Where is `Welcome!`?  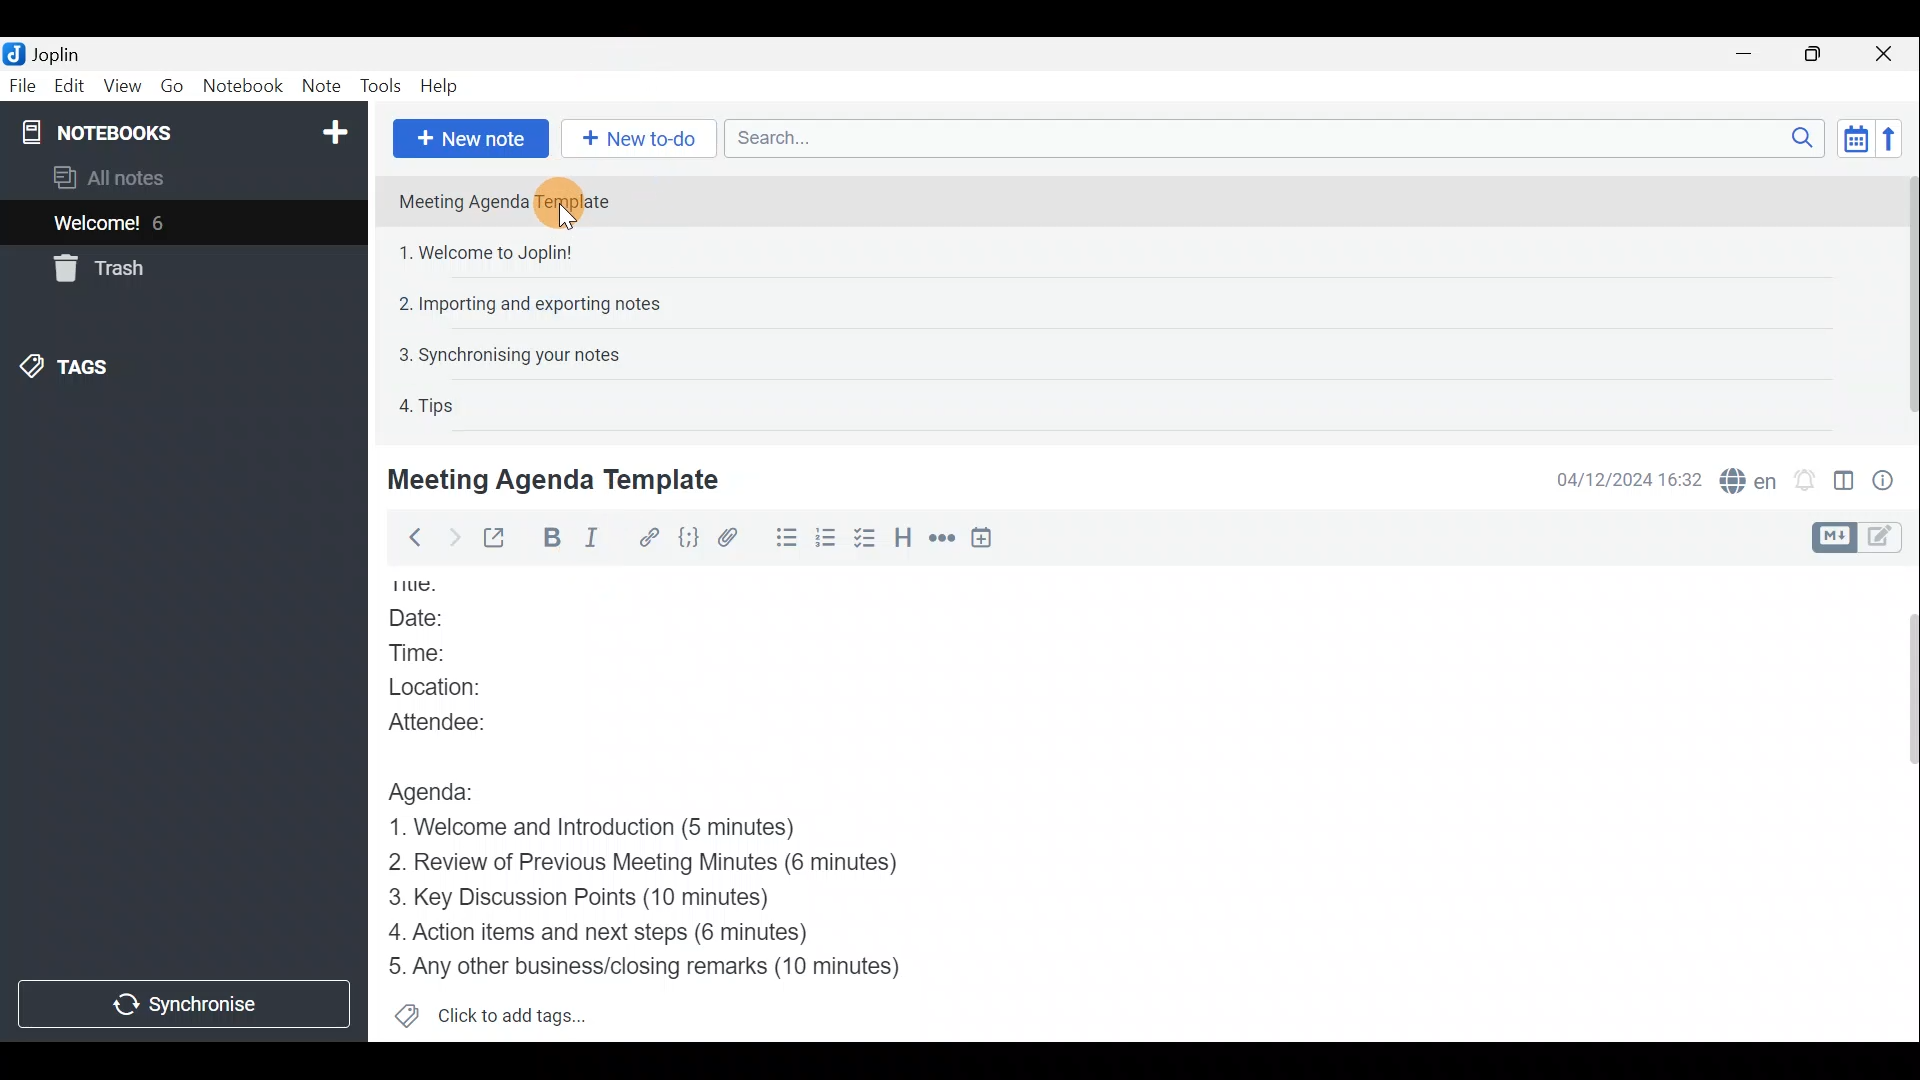 Welcome! is located at coordinates (98, 225).